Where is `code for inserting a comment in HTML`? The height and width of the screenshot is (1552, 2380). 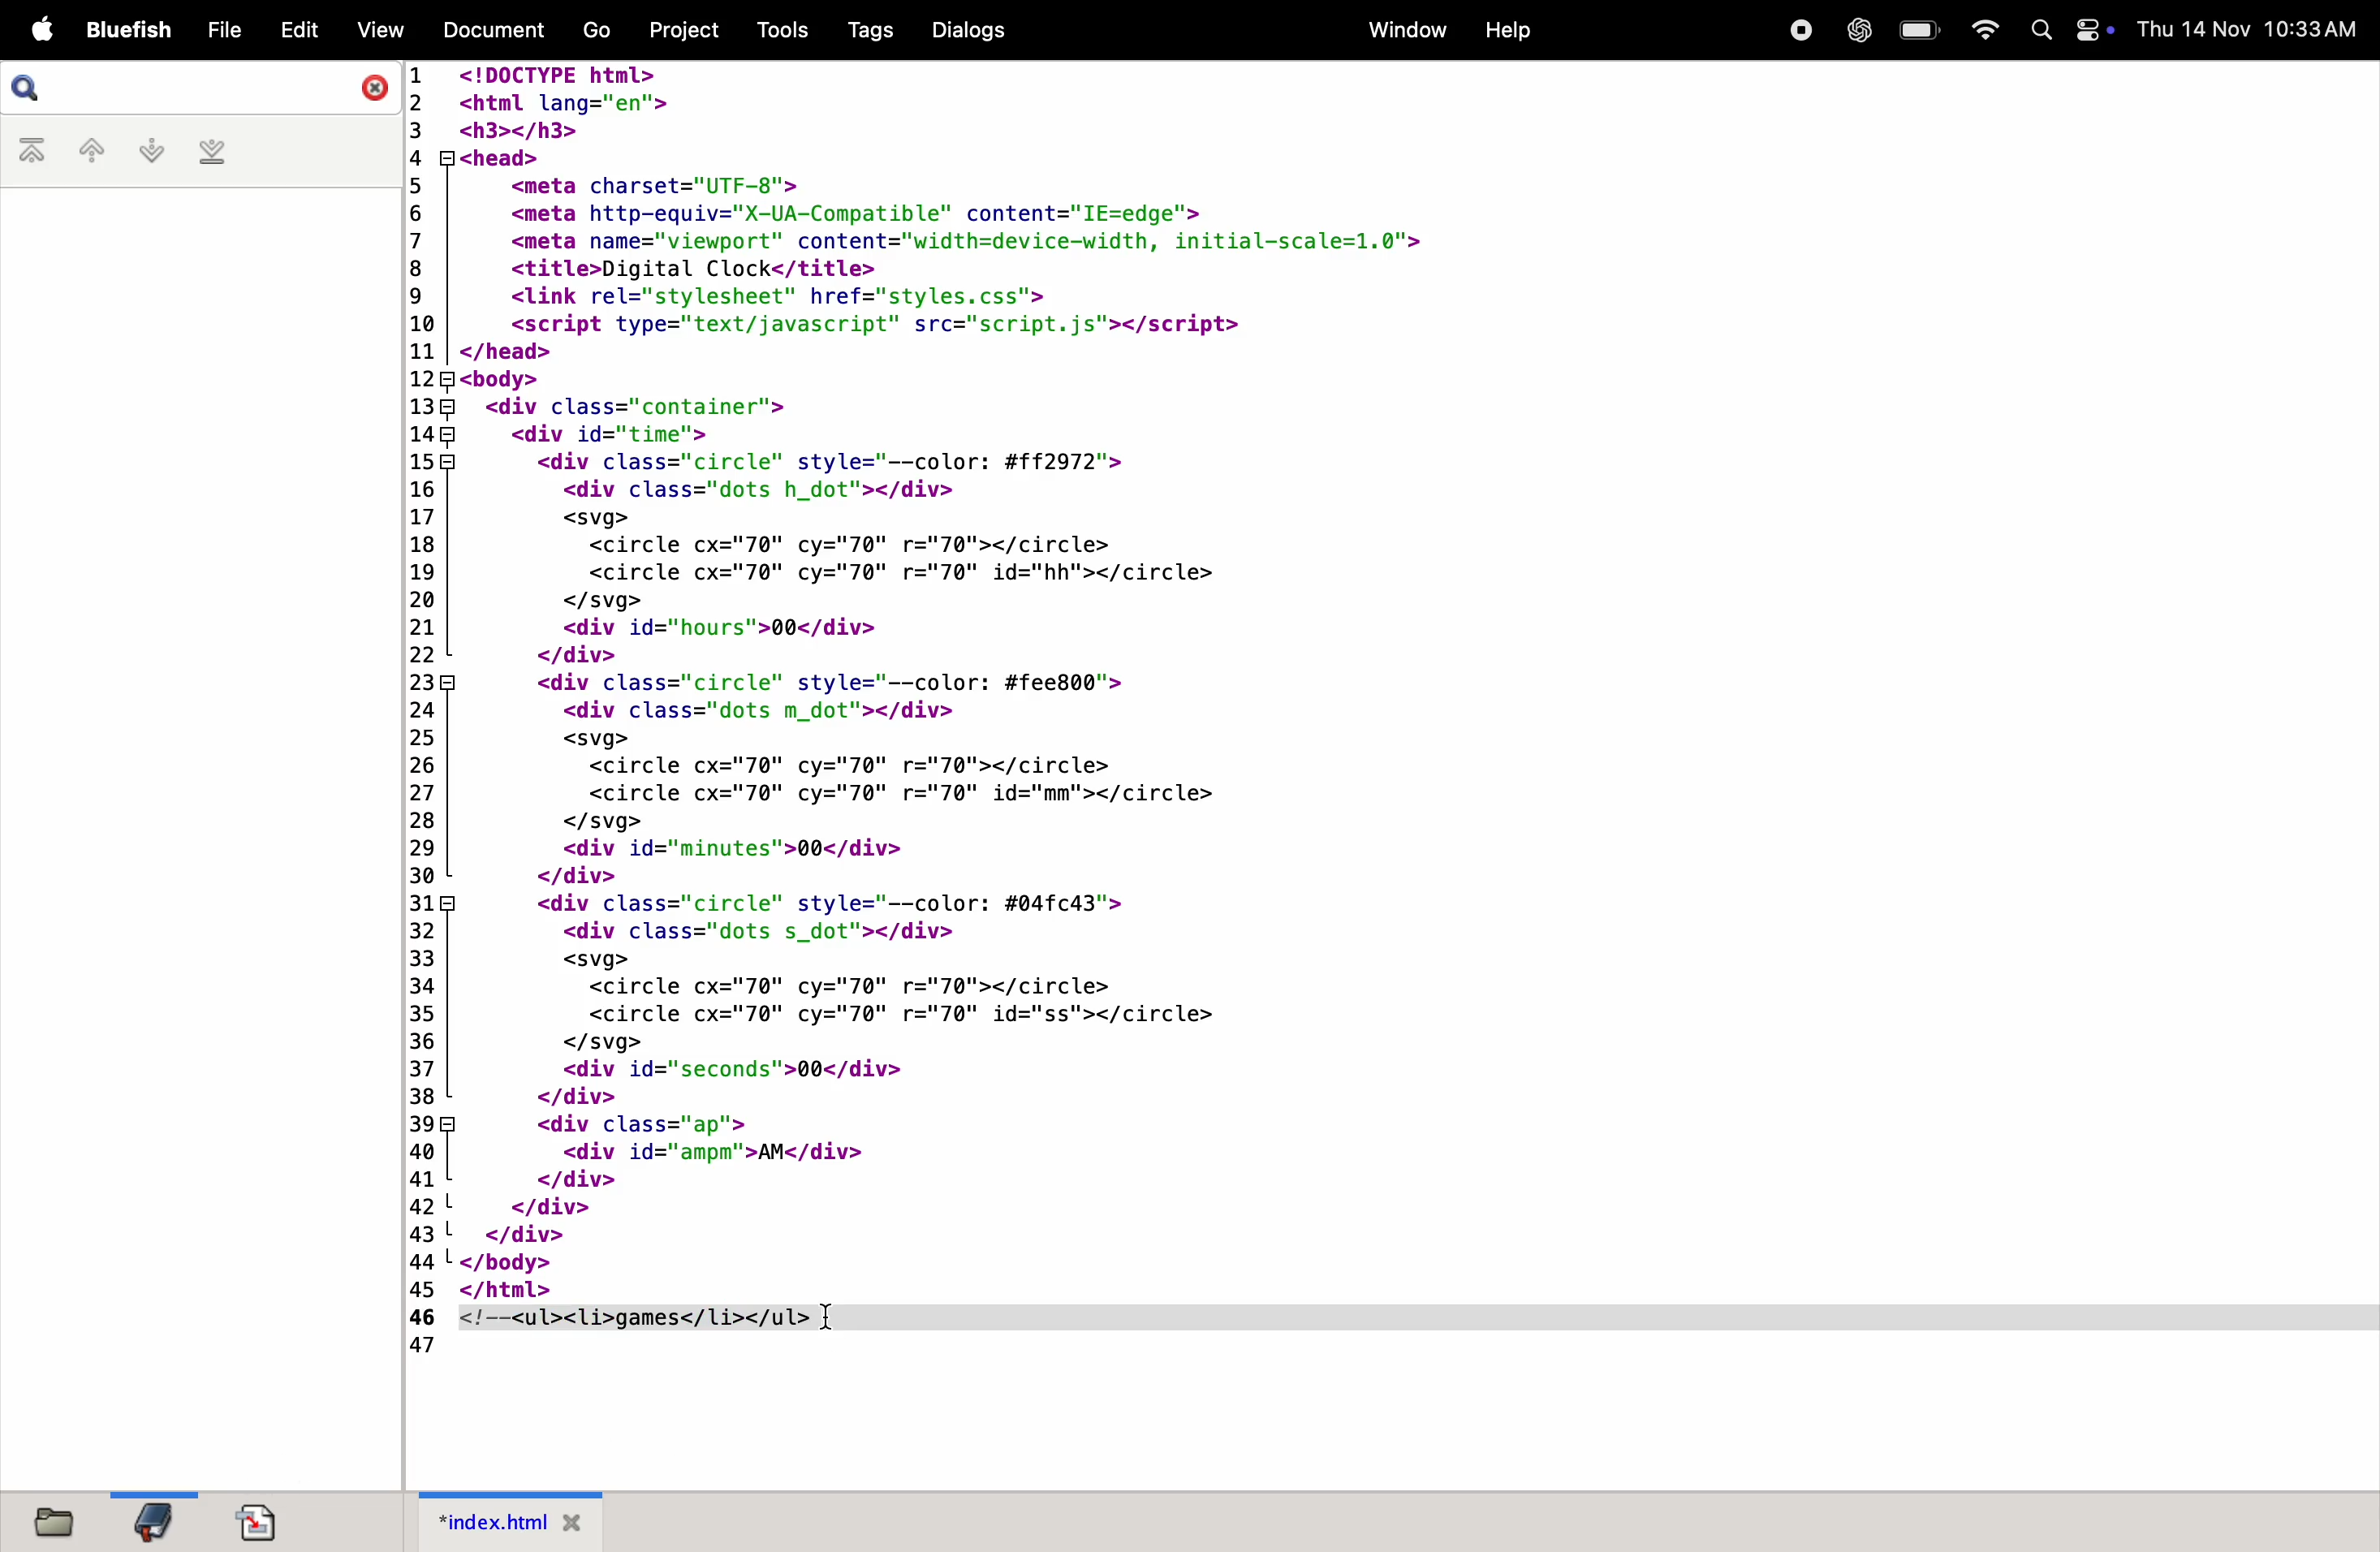 code for inserting a comment in HTML is located at coordinates (1147, 718).